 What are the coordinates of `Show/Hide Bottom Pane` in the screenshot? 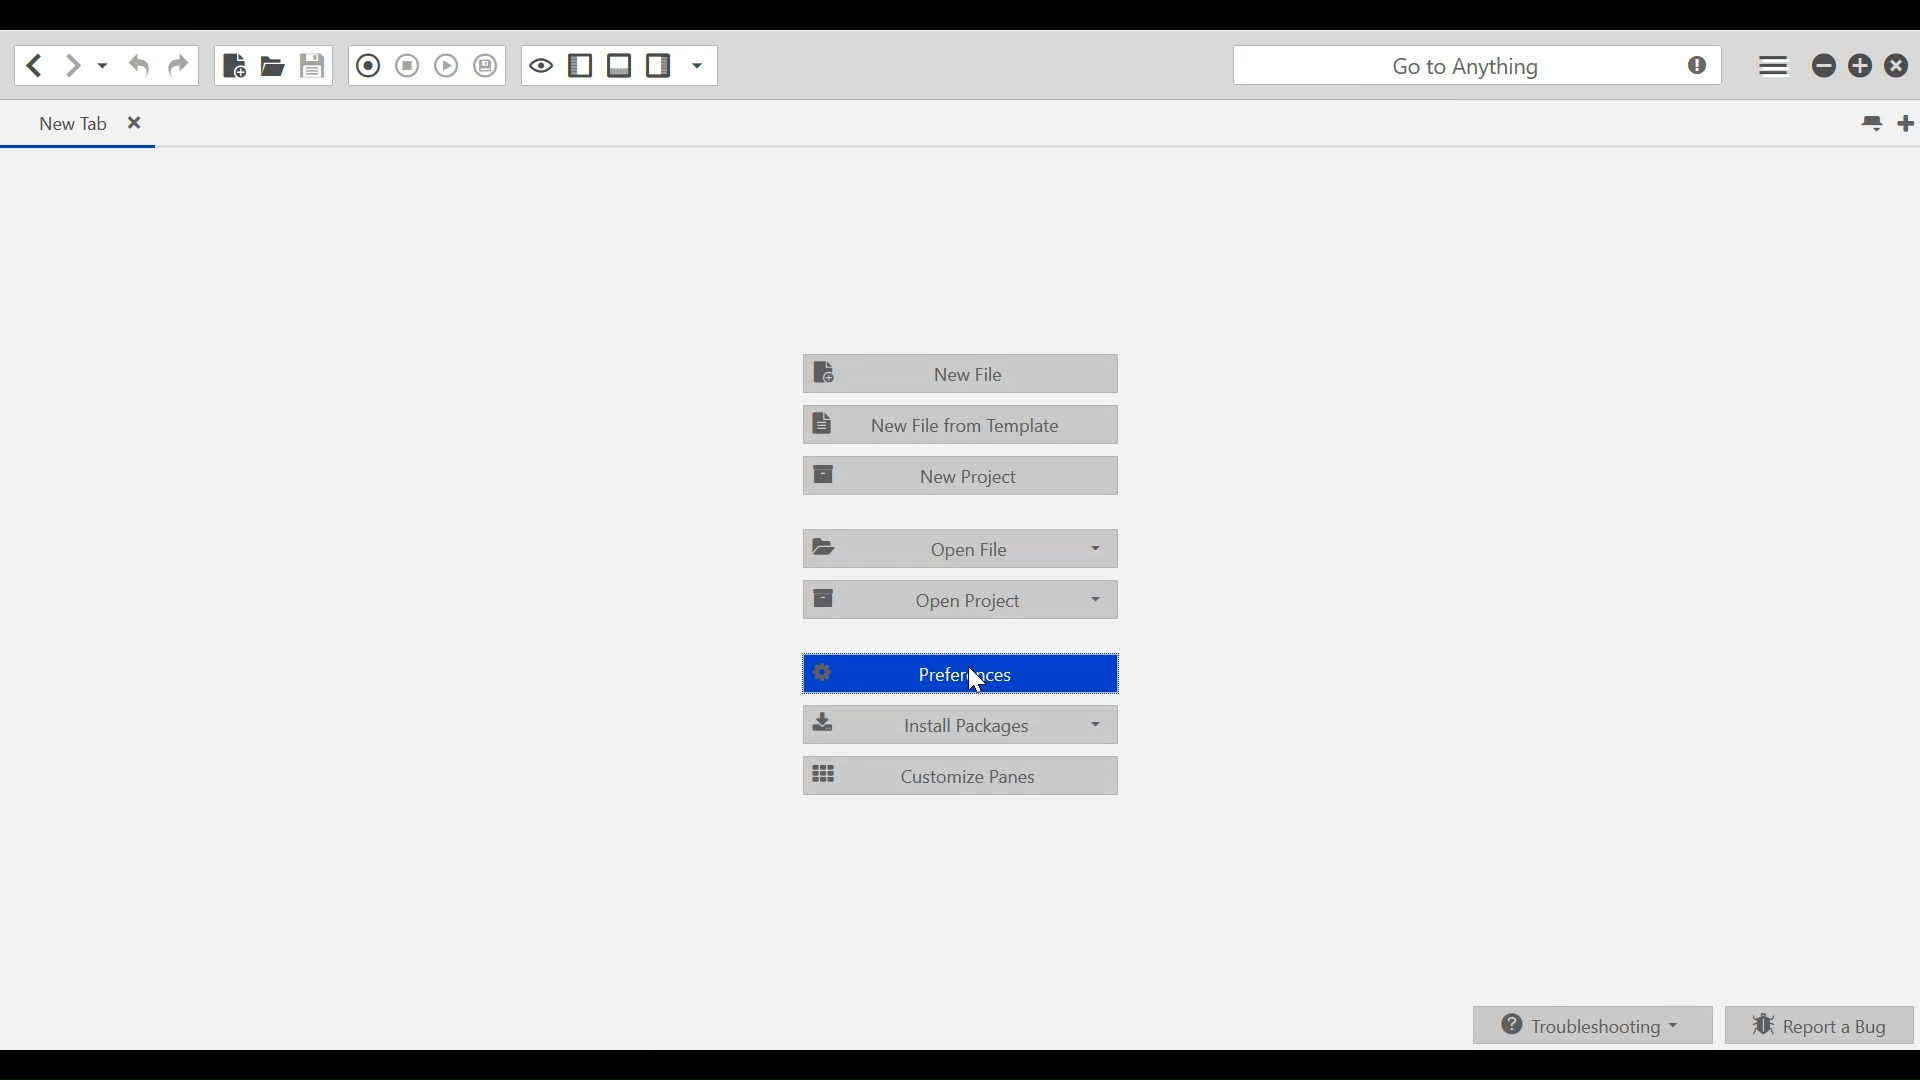 It's located at (619, 66).